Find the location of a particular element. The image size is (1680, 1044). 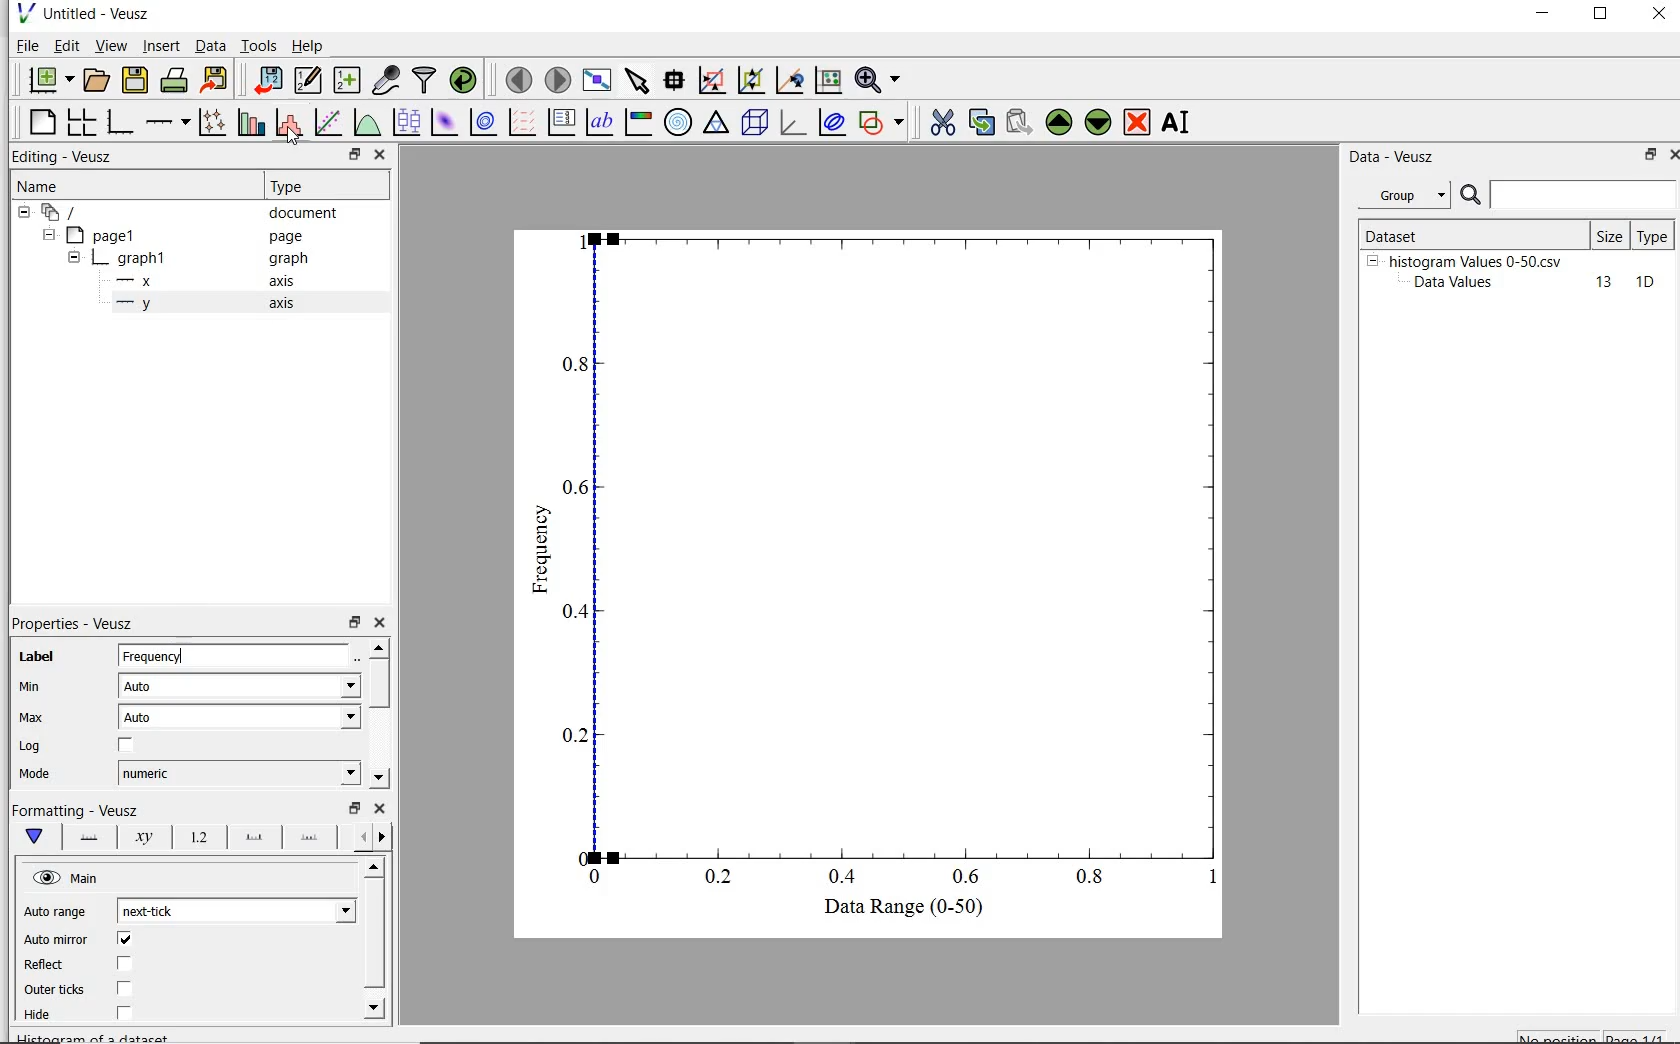

export to graphics format is located at coordinates (216, 78).